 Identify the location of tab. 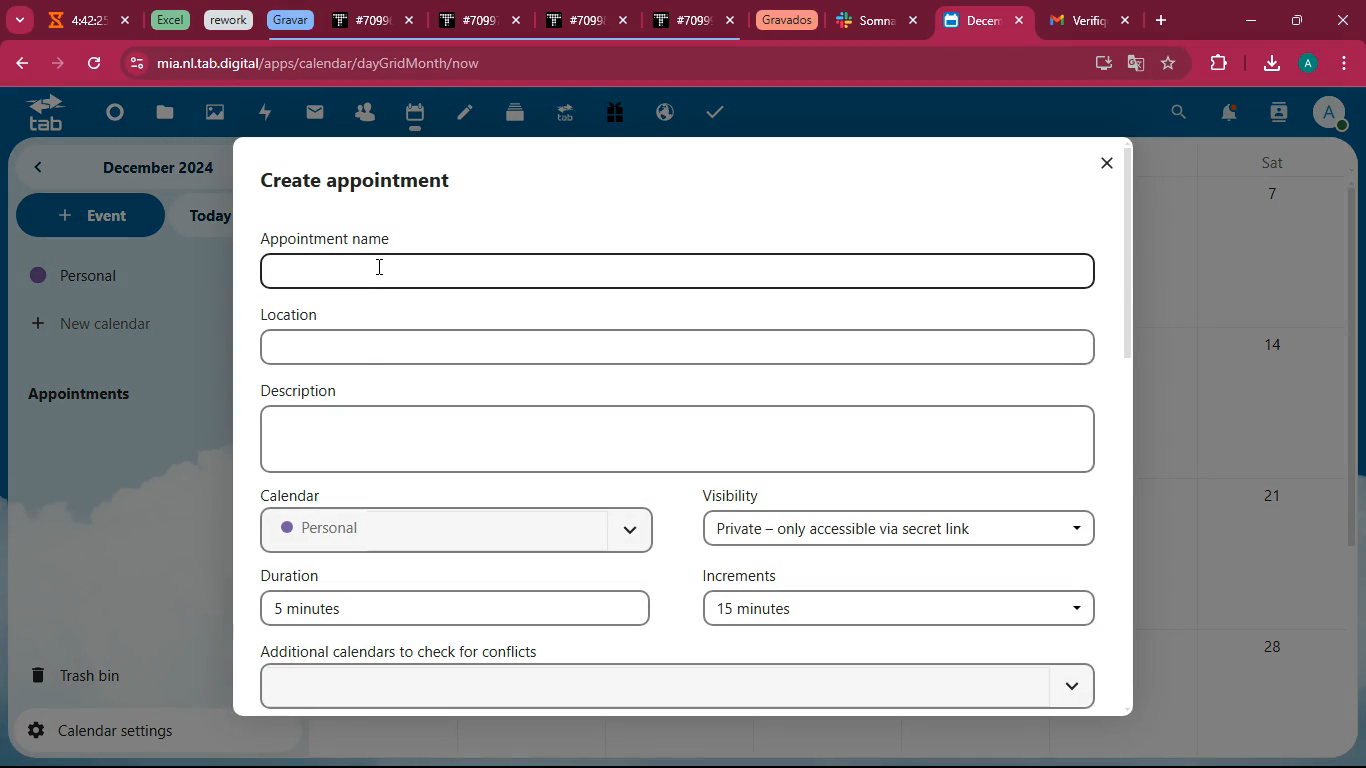
(466, 22).